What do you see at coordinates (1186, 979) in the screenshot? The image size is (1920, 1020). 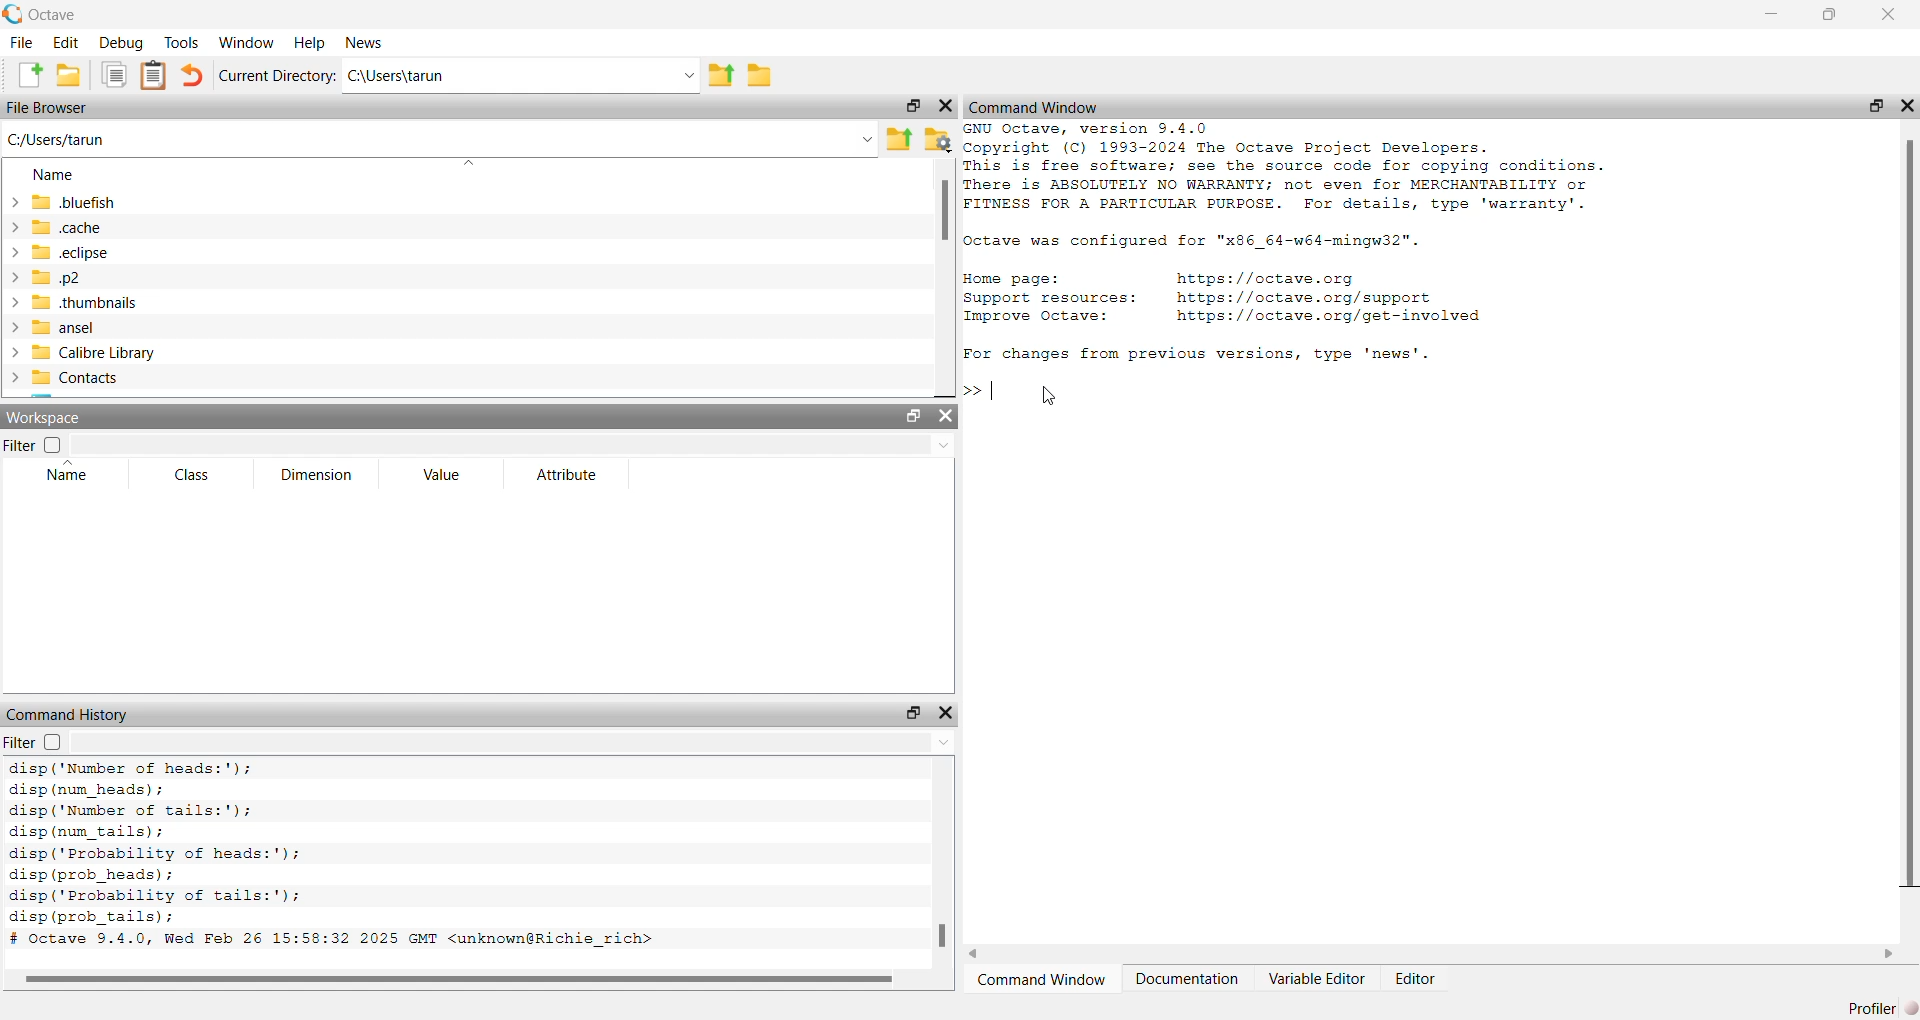 I see `Documentation` at bounding box center [1186, 979].